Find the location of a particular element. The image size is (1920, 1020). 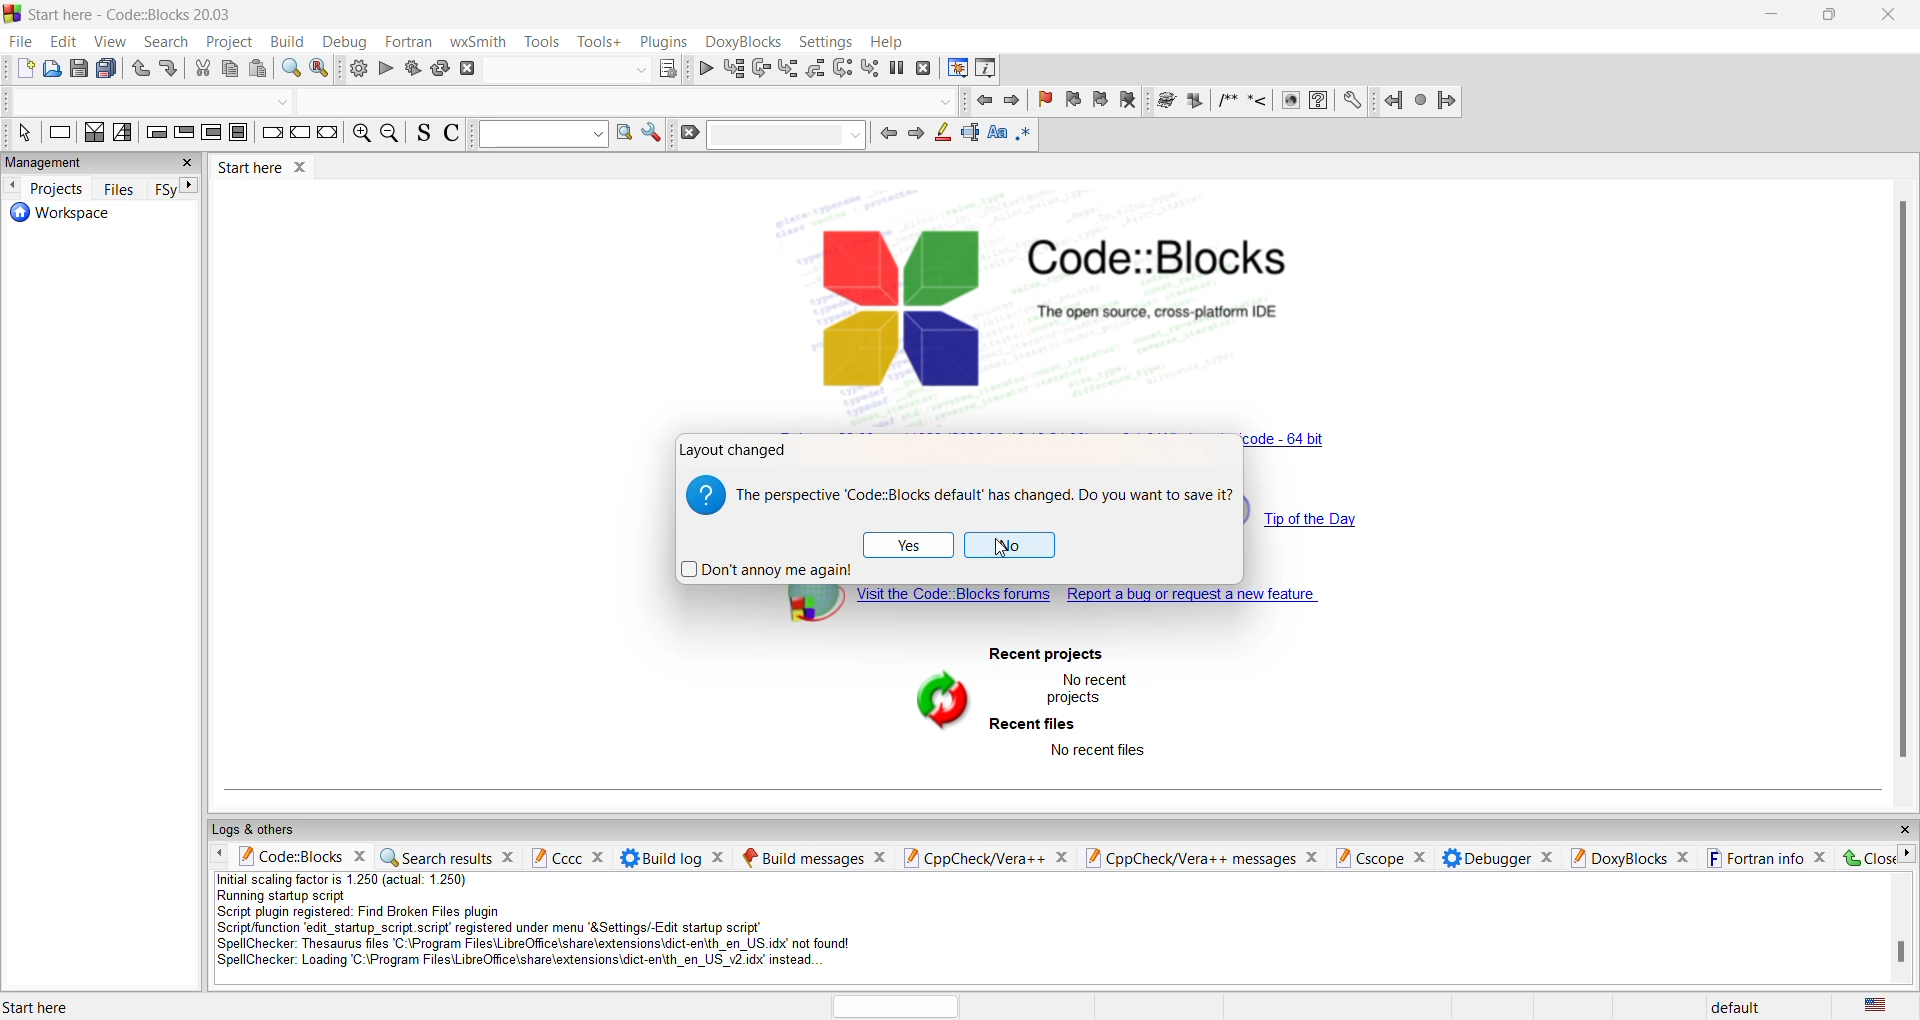

faq is located at coordinates (1318, 101).